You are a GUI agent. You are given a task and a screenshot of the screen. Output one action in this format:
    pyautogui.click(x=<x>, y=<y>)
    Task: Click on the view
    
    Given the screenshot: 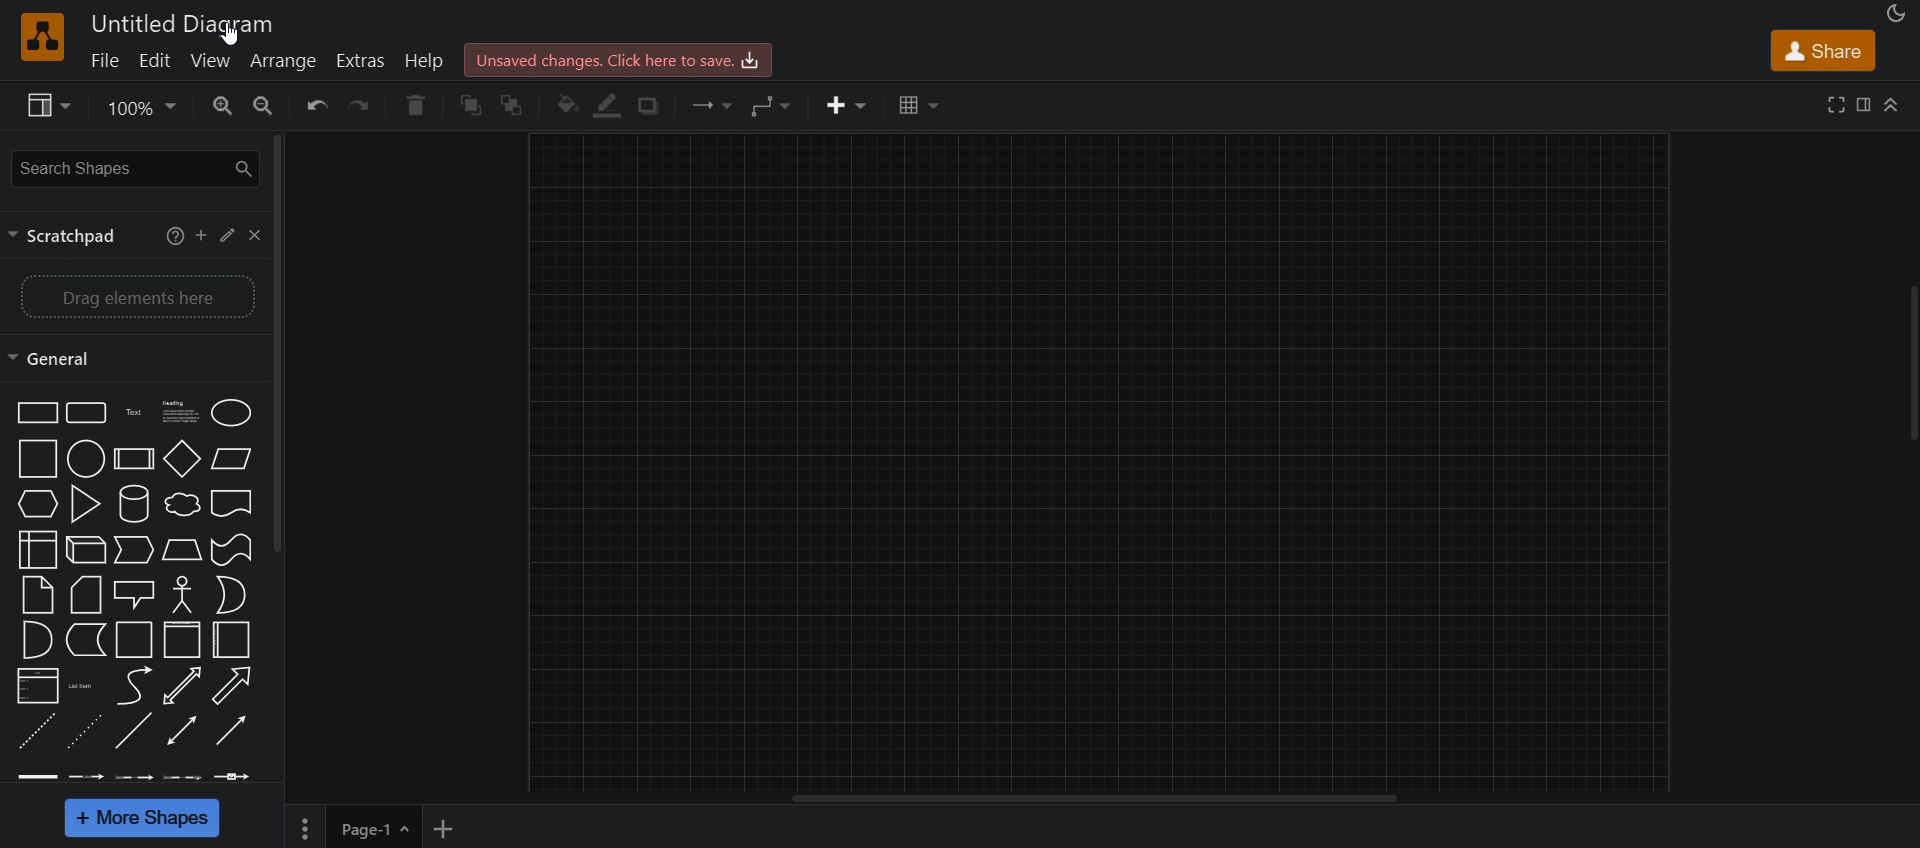 What is the action you would take?
    pyautogui.click(x=43, y=105)
    